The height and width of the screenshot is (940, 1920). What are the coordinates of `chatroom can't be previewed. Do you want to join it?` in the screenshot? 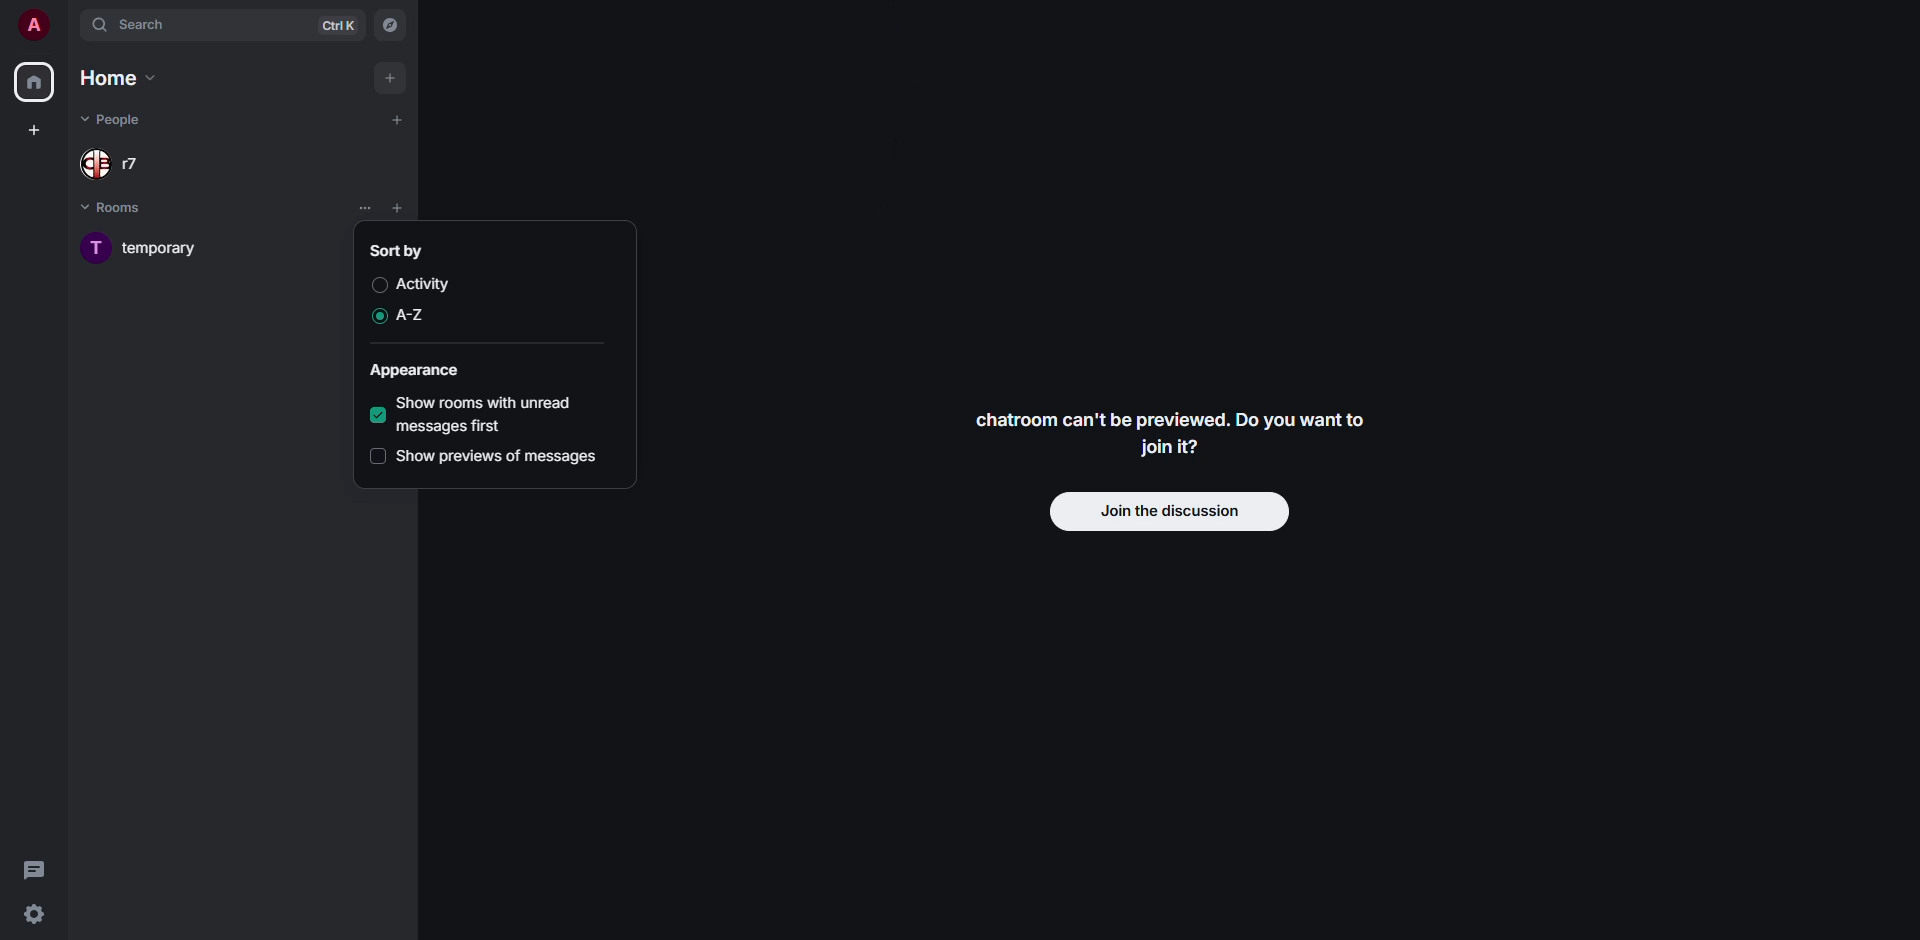 It's located at (1173, 432).